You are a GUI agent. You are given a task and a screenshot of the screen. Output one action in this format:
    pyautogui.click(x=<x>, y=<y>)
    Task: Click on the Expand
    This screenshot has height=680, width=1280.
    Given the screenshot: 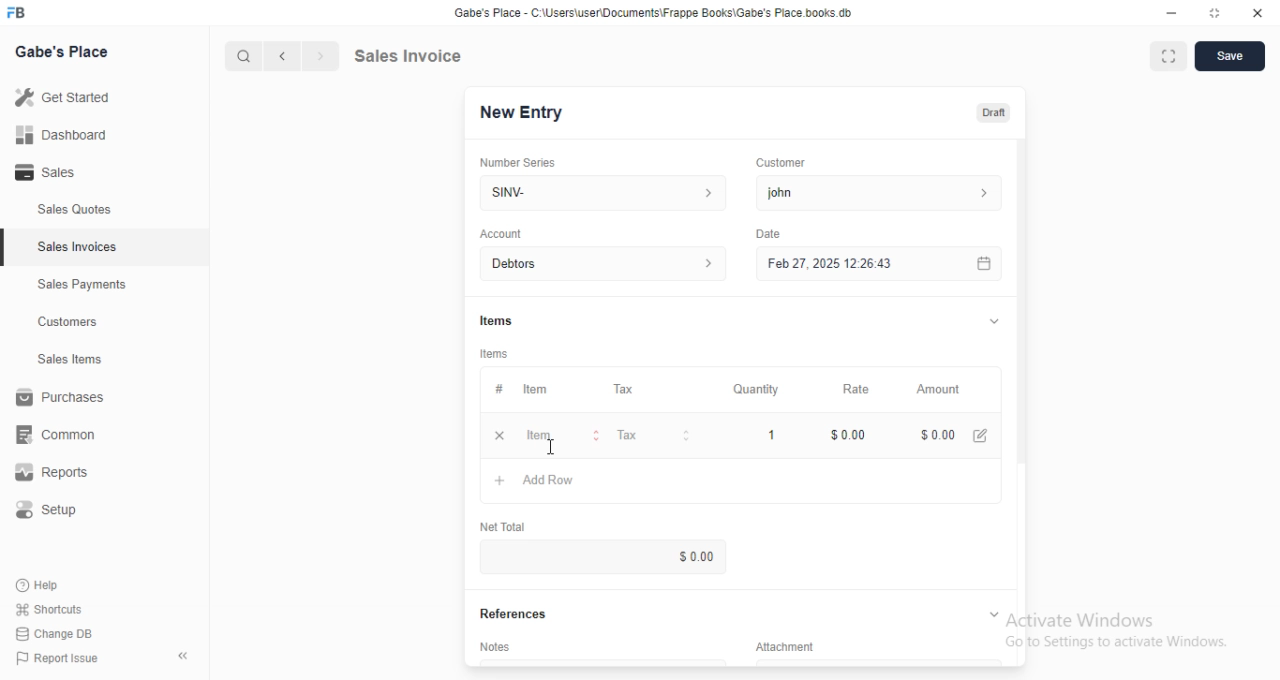 What is the action you would take?
    pyautogui.click(x=1168, y=56)
    